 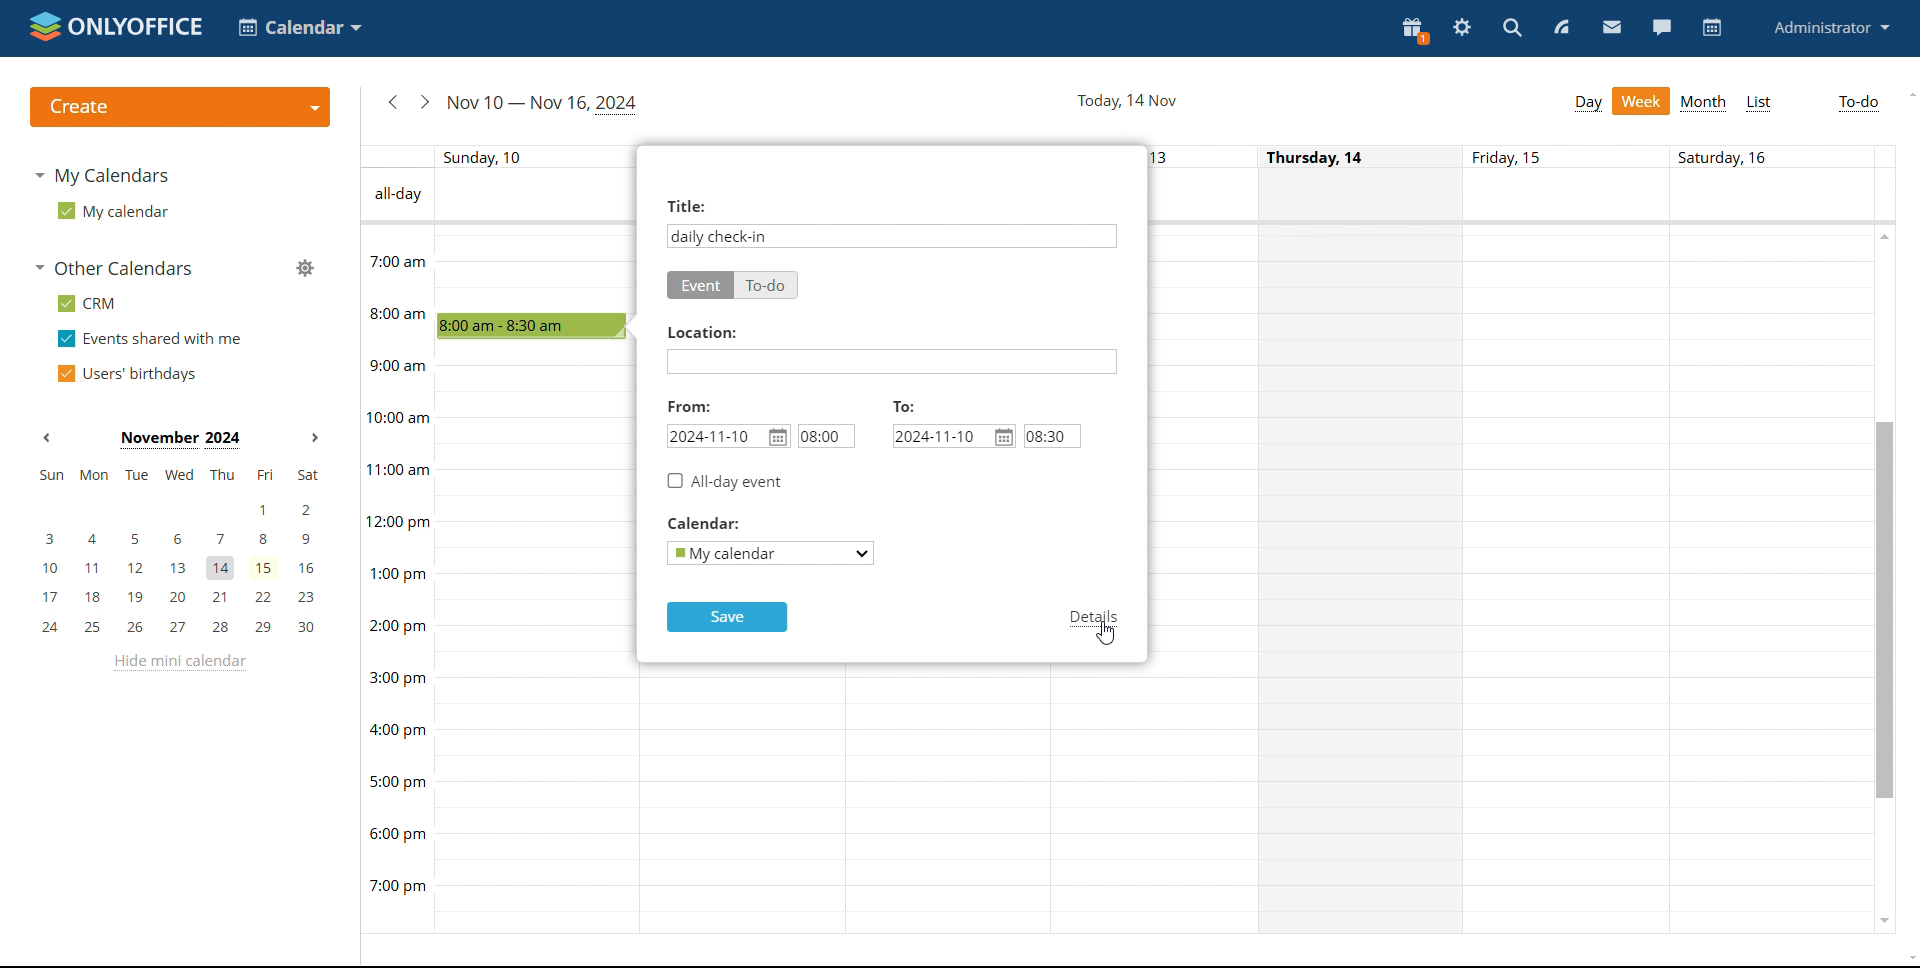 I want to click on previous week, so click(x=390, y=103).